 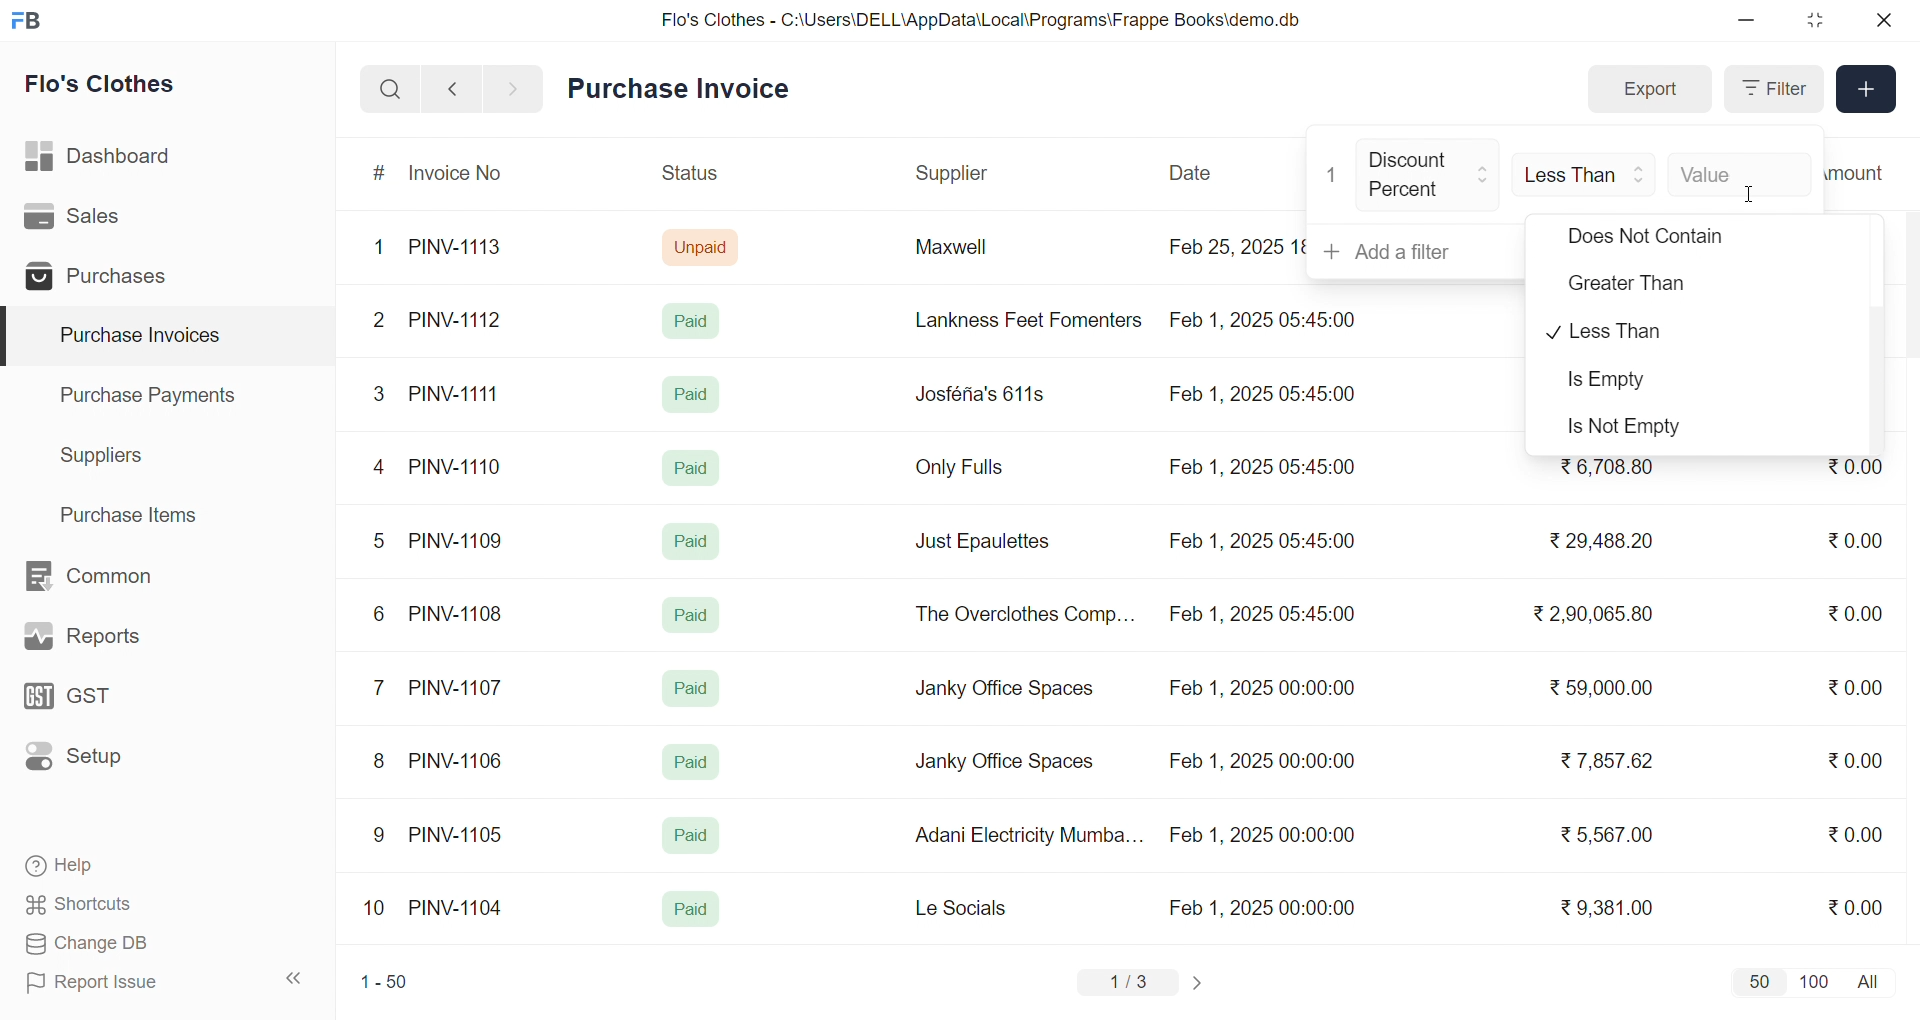 What do you see at coordinates (1333, 175) in the screenshot?
I see `1` at bounding box center [1333, 175].